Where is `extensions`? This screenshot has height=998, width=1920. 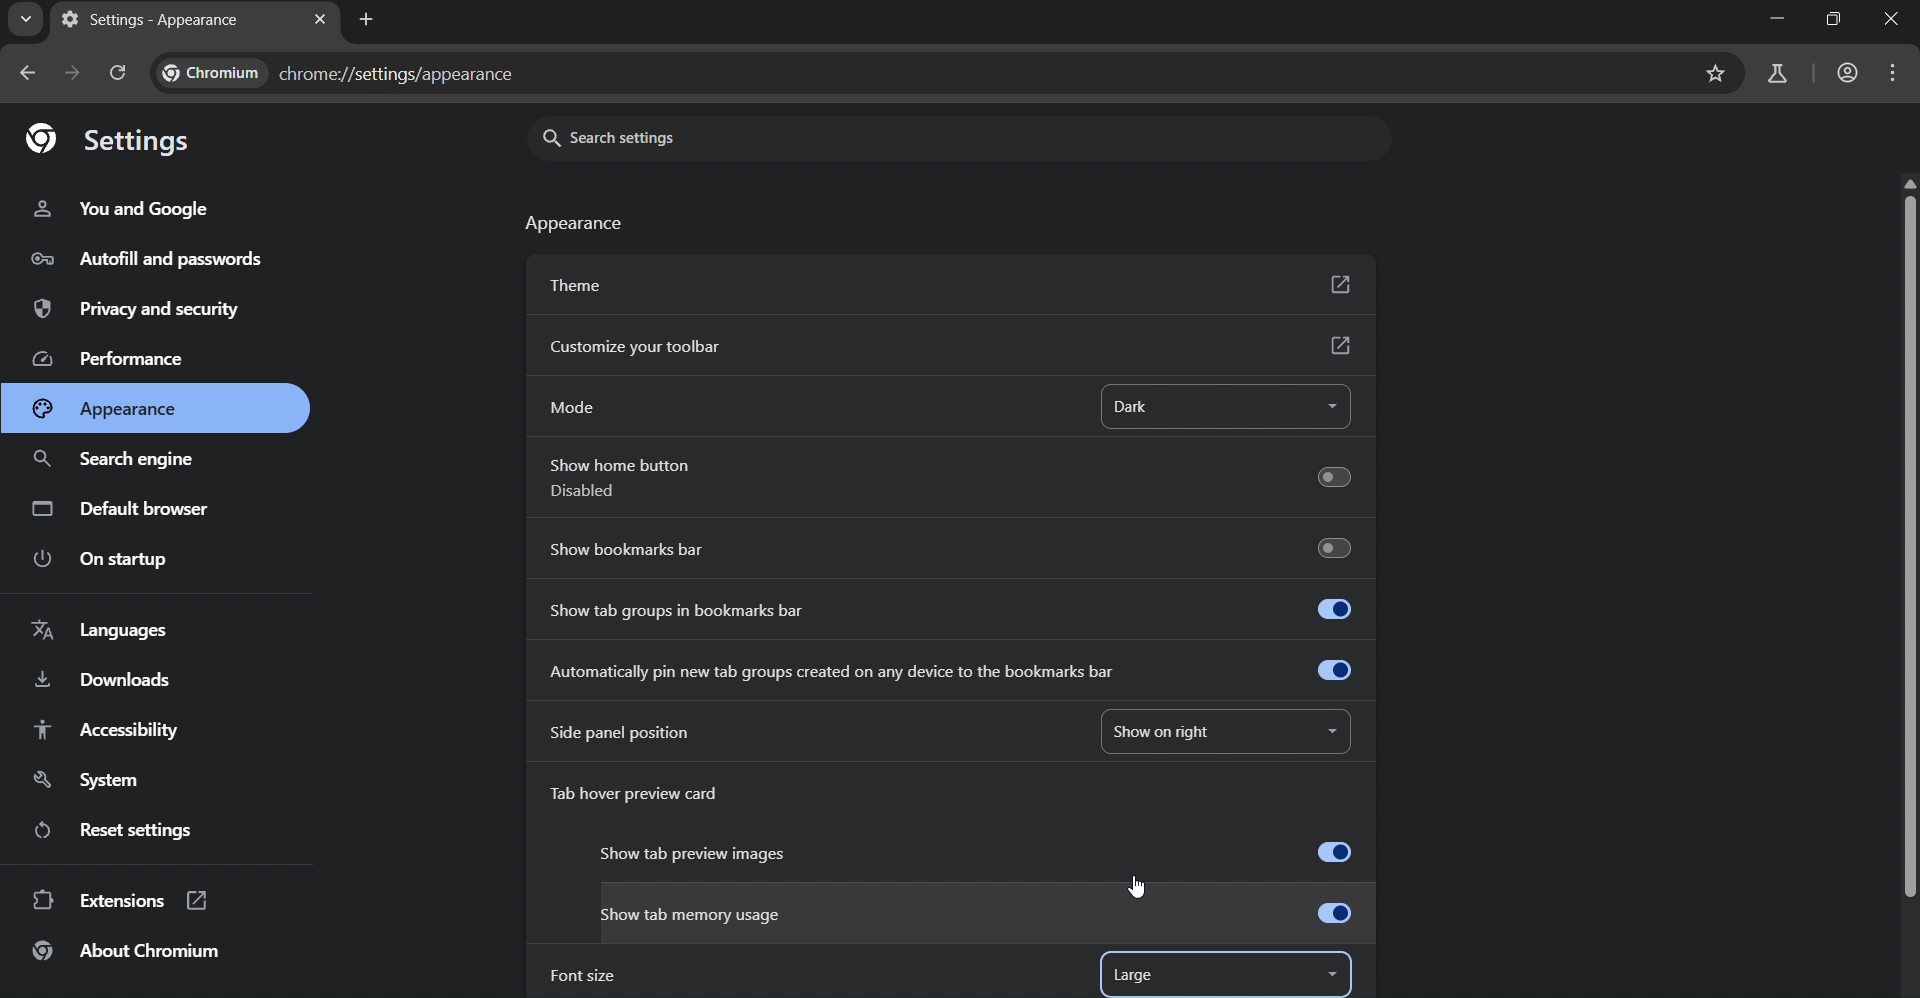
extensions is located at coordinates (118, 901).